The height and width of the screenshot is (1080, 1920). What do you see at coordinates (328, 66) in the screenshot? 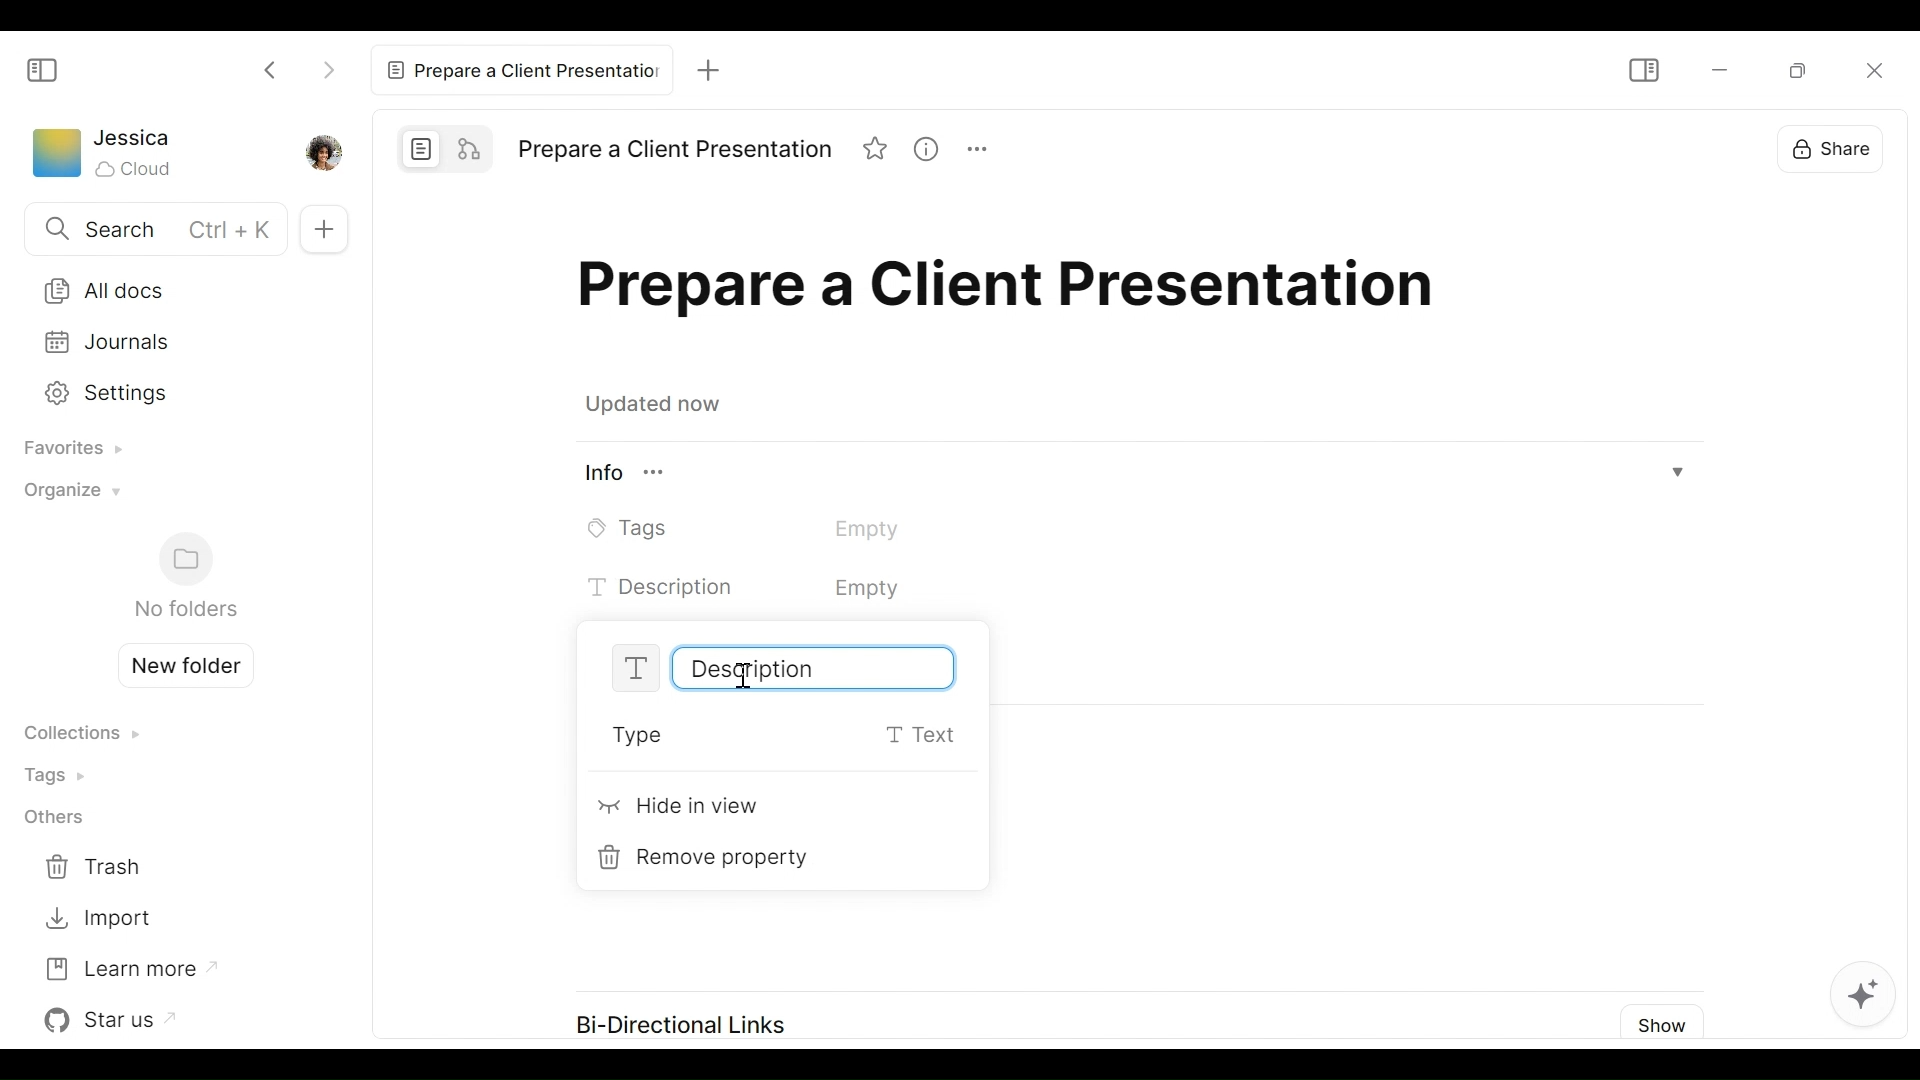
I see `Click to go Forward` at bounding box center [328, 66].